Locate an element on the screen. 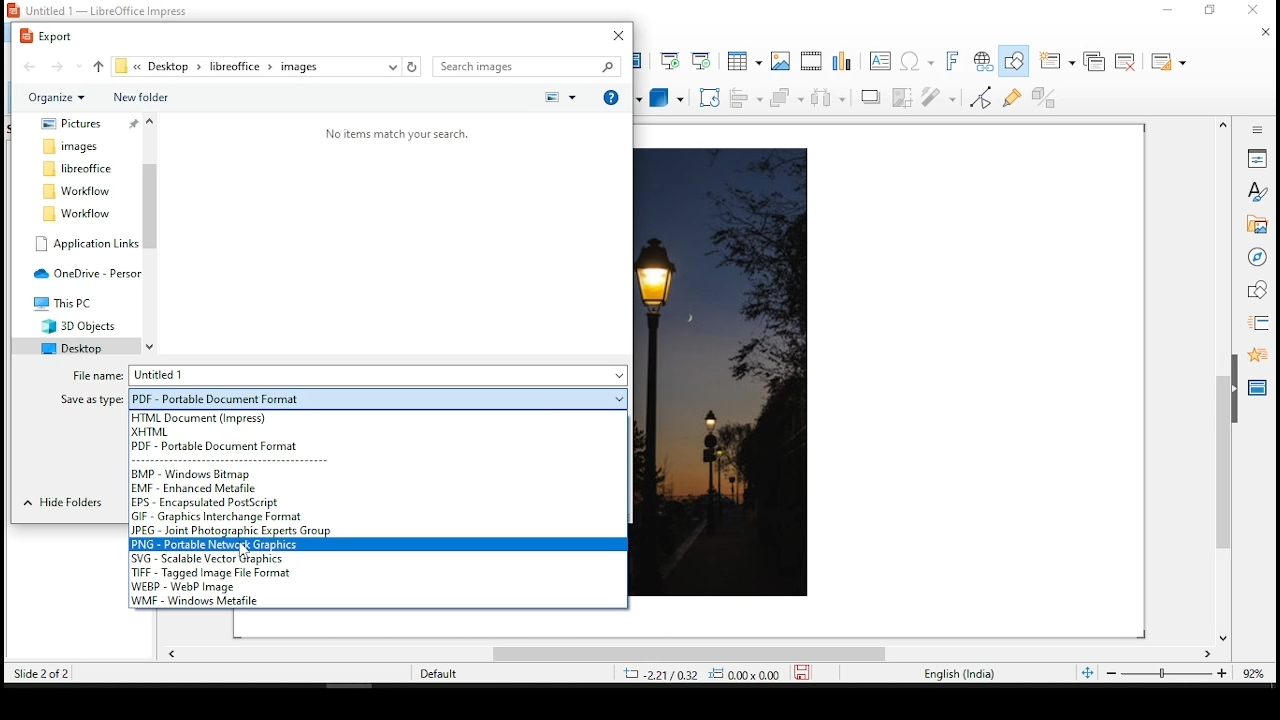  animation is located at coordinates (1257, 355).